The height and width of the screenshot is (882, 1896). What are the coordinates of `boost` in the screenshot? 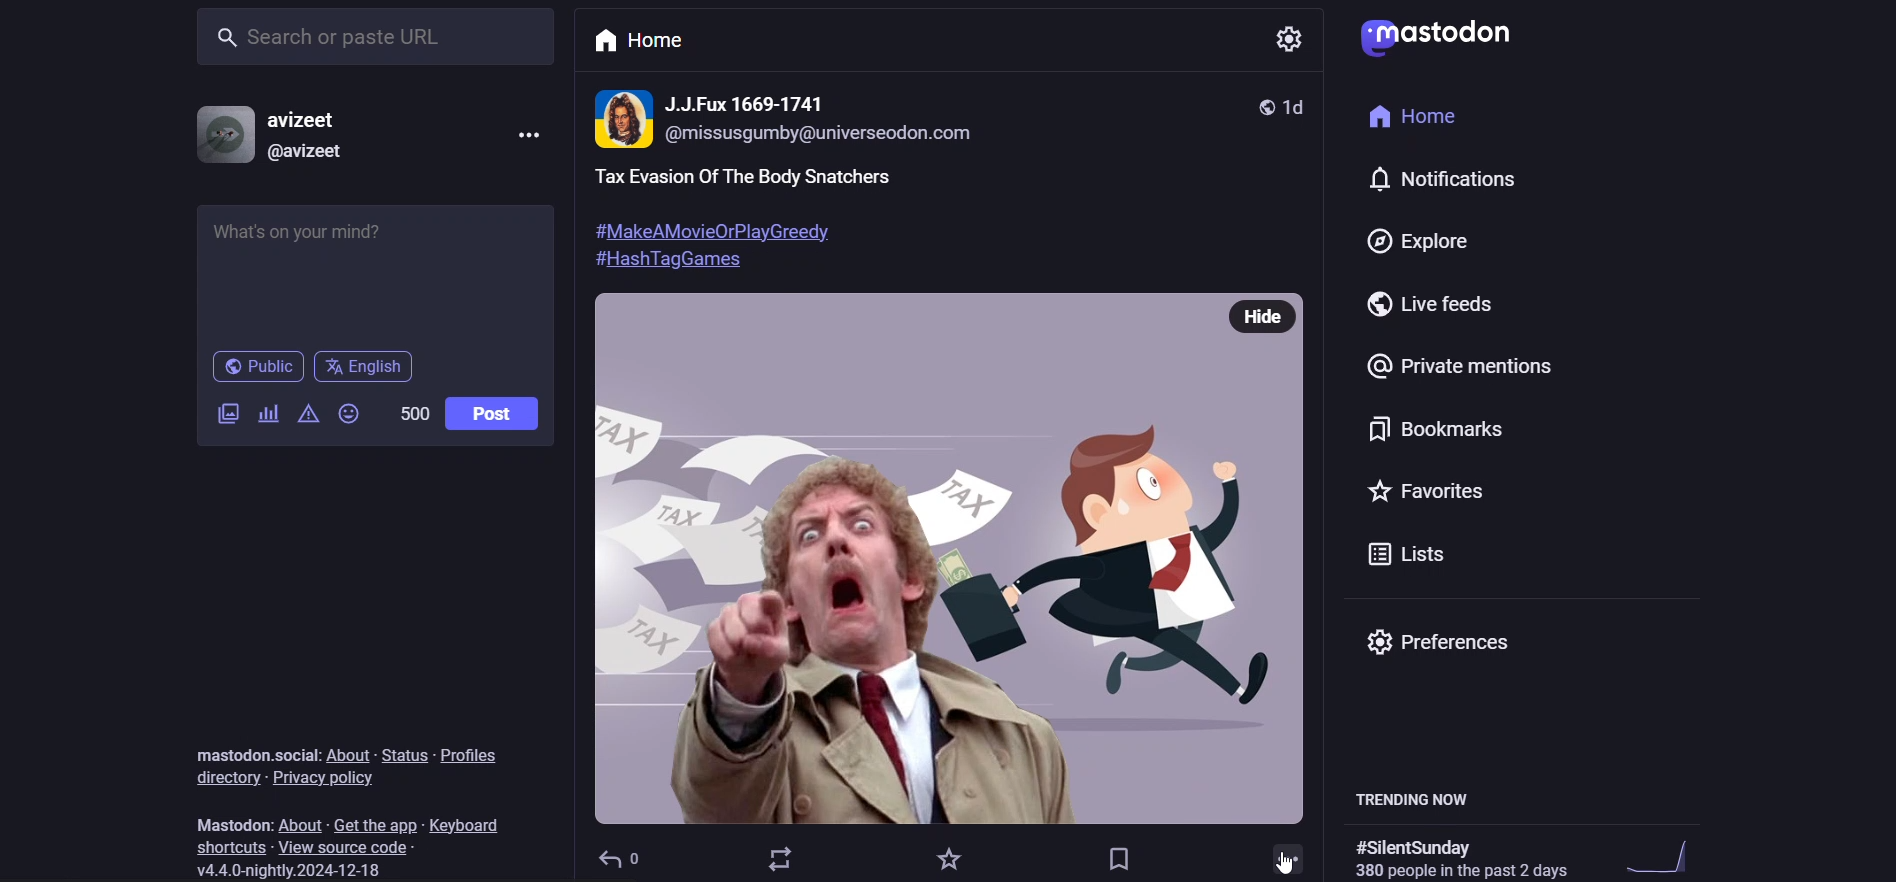 It's located at (778, 861).